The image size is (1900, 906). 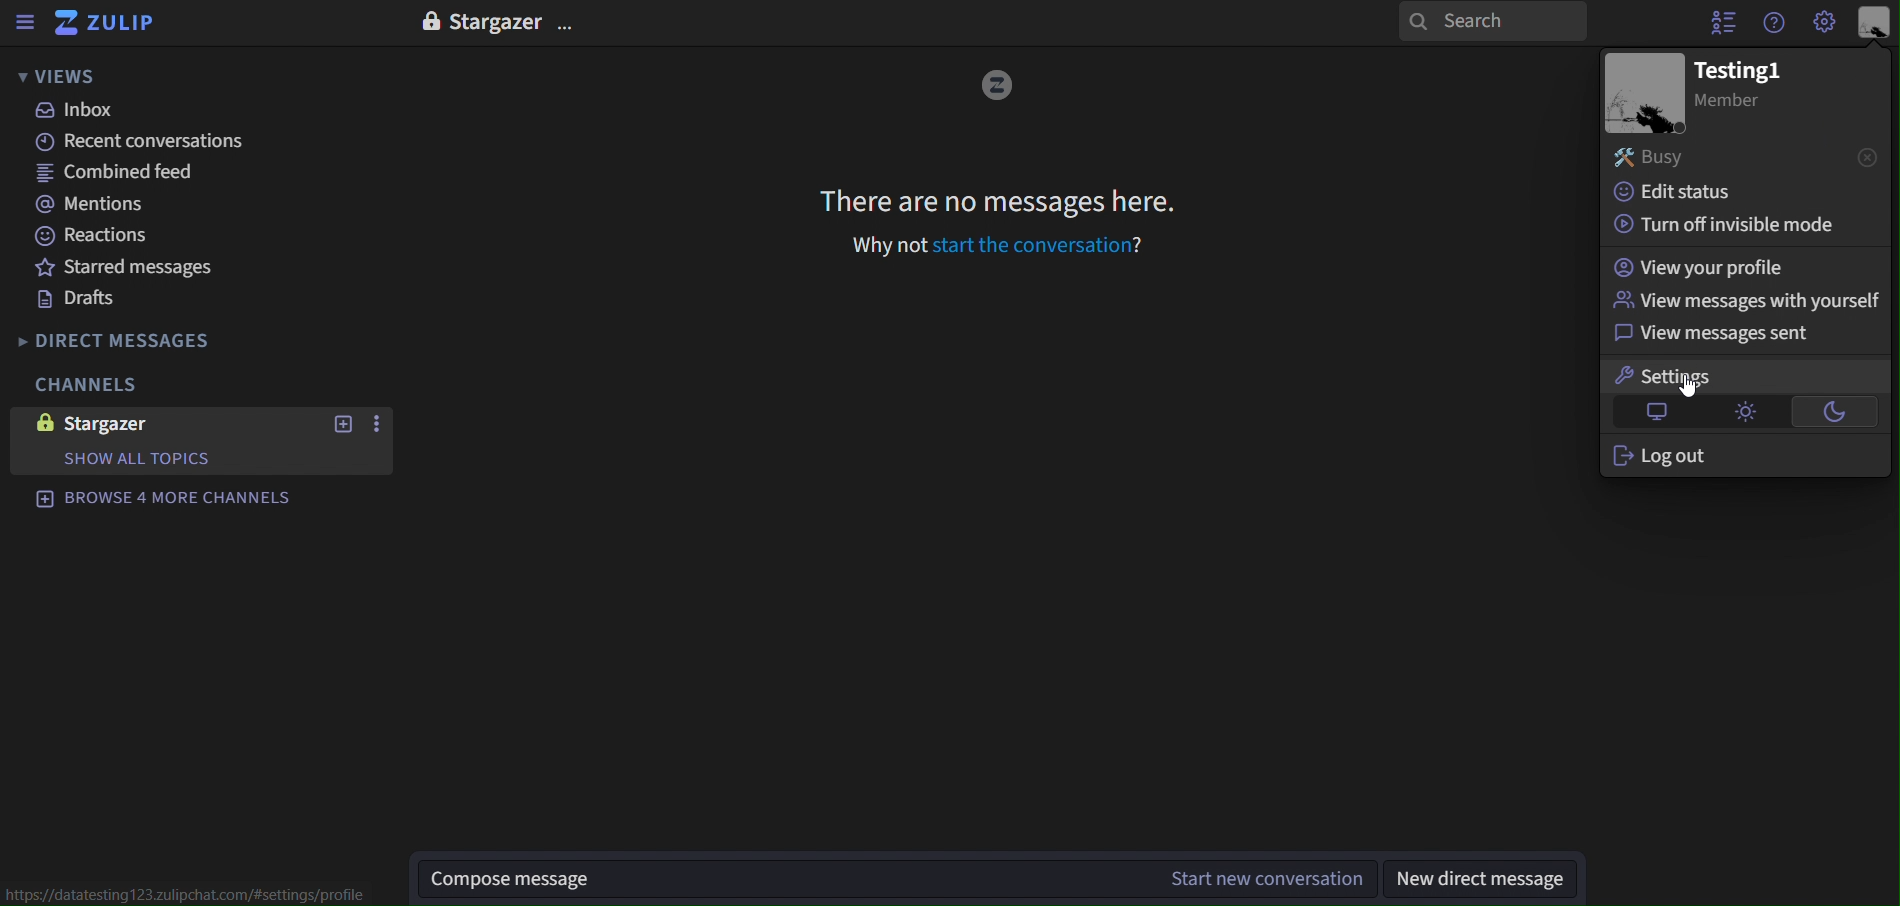 I want to click on stargazer, so click(x=97, y=426).